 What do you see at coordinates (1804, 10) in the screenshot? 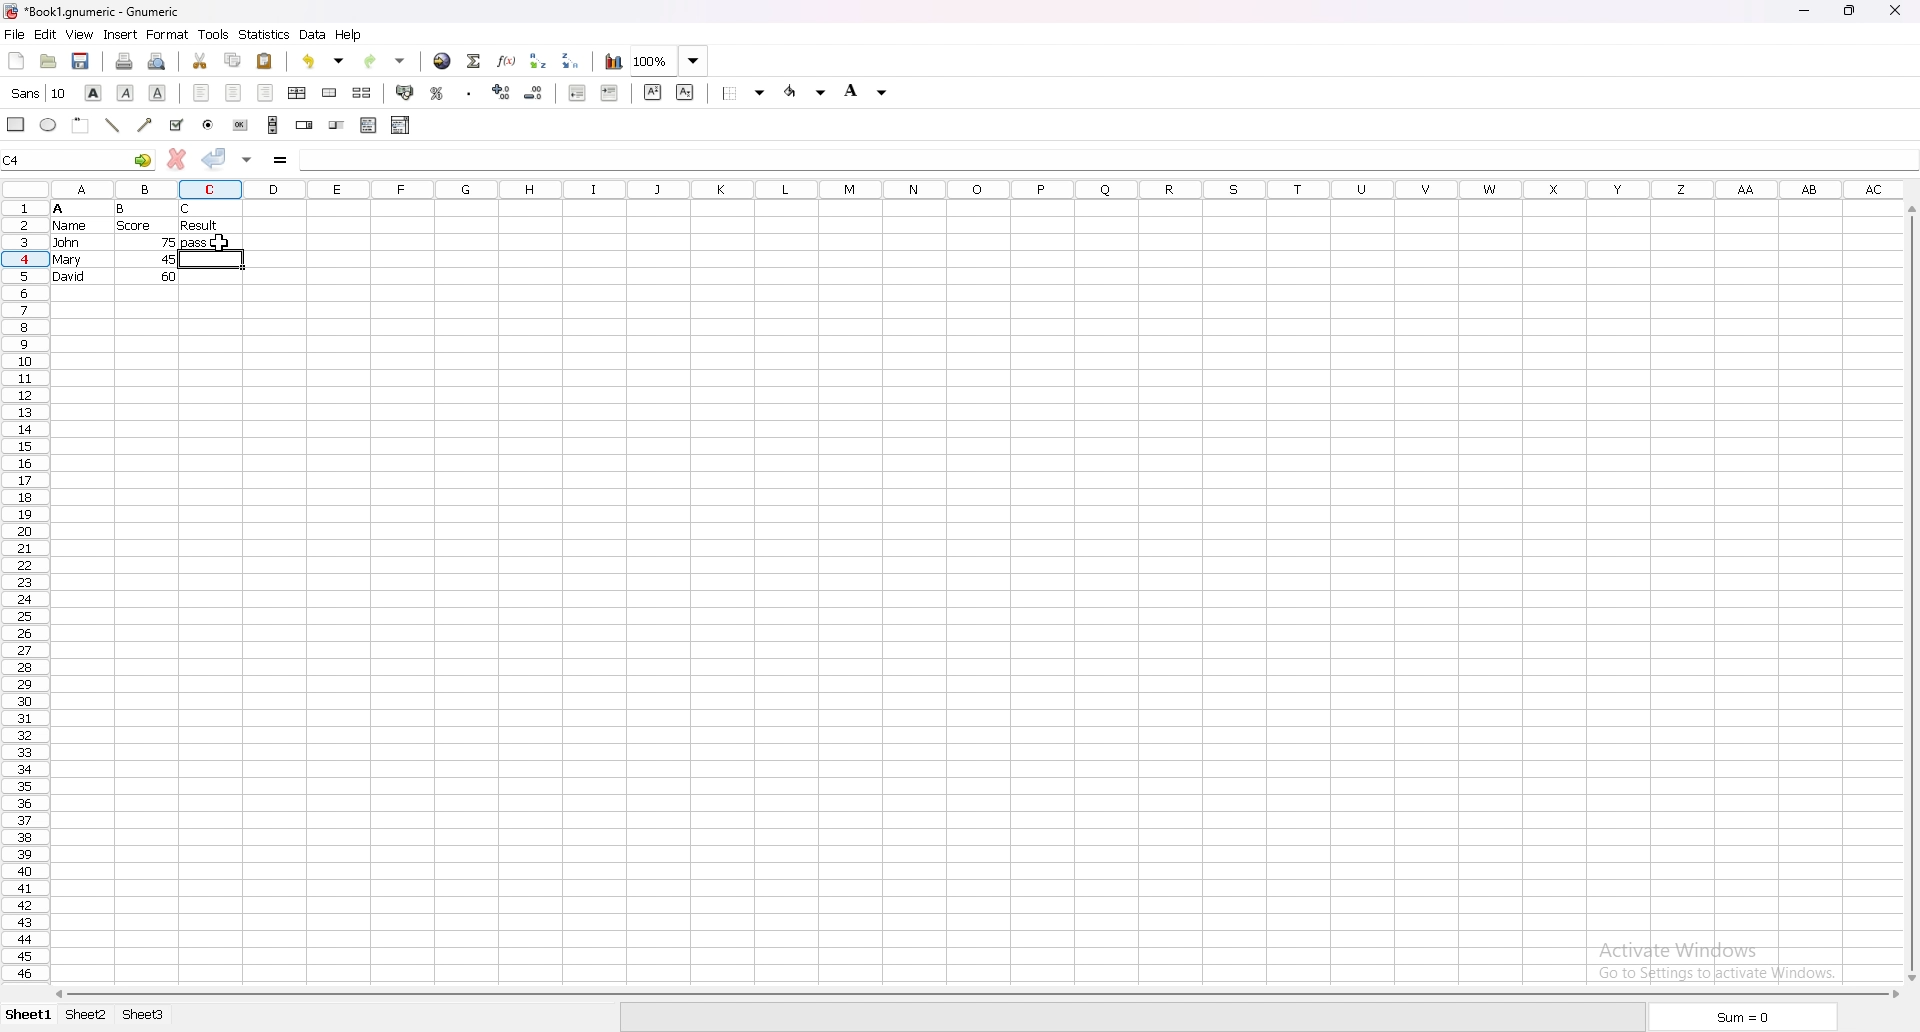
I see `minimize` at bounding box center [1804, 10].